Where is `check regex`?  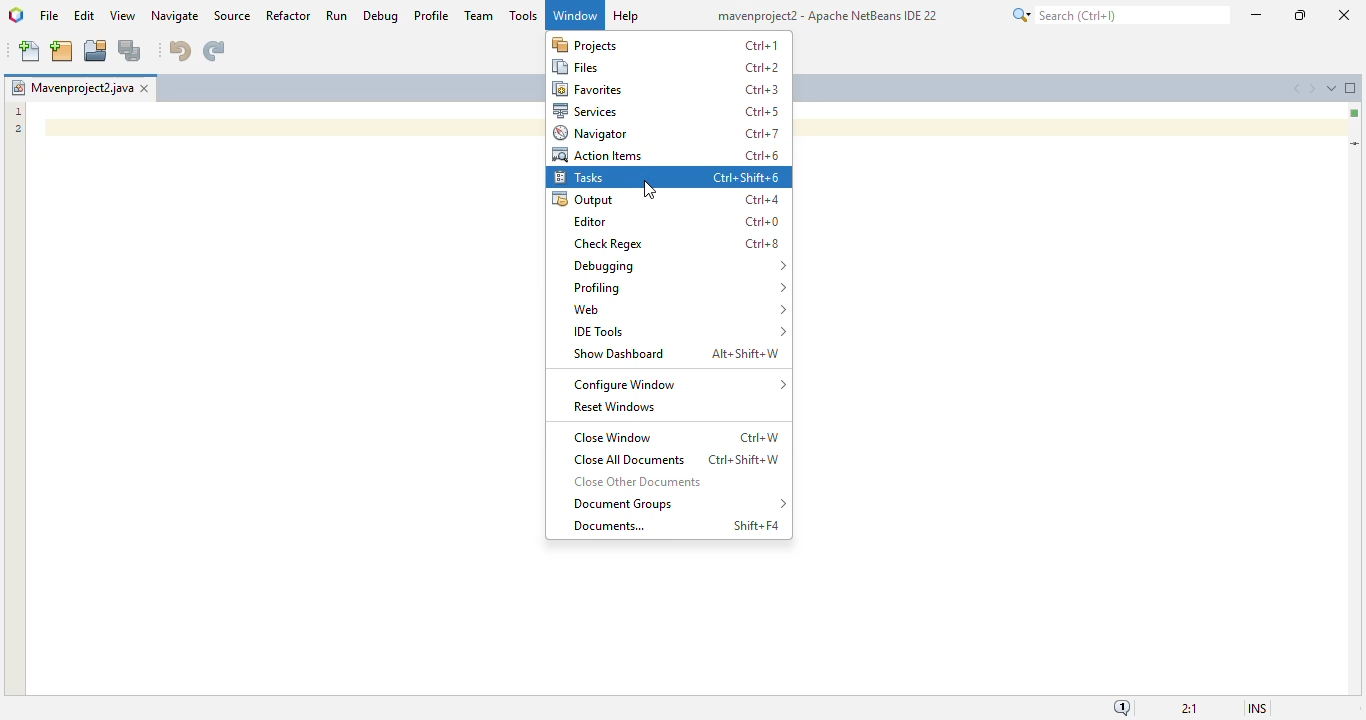 check regex is located at coordinates (610, 244).